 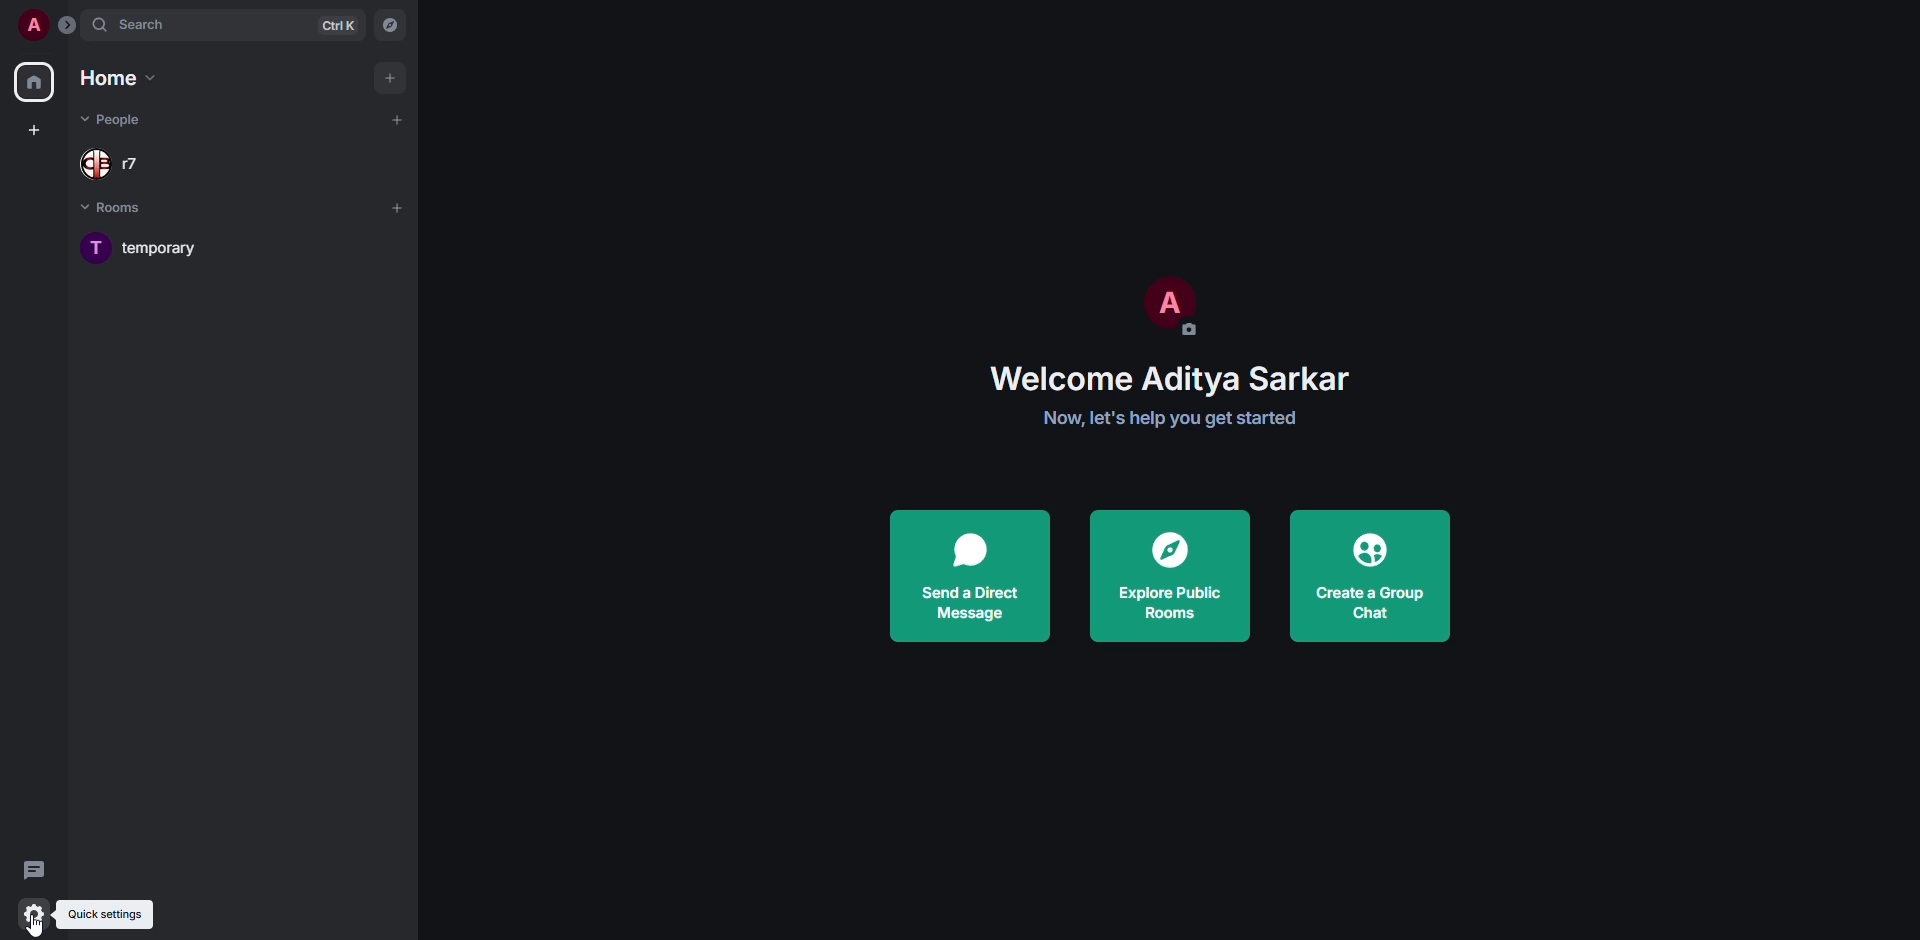 What do you see at coordinates (118, 77) in the screenshot?
I see `home` at bounding box center [118, 77].